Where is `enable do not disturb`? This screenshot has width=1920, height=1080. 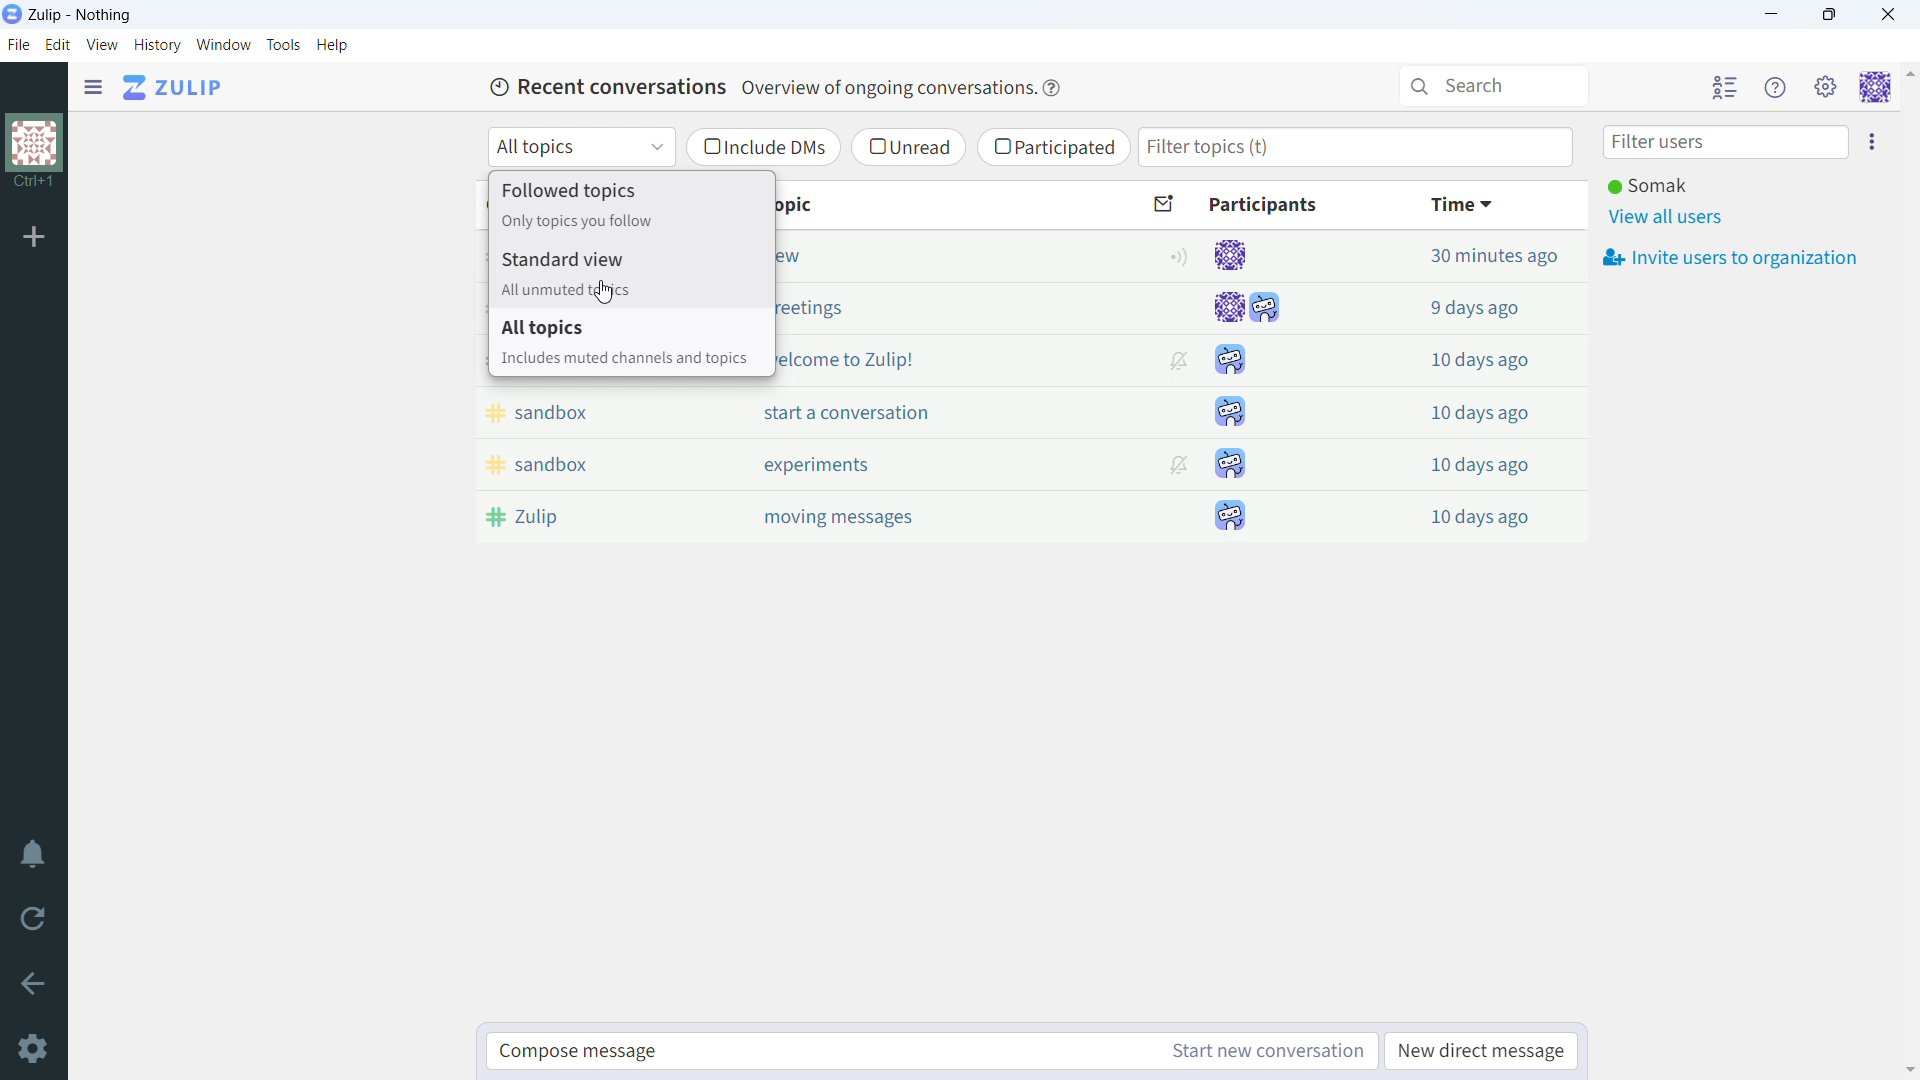
enable do not disturb is located at coordinates (36, 854).